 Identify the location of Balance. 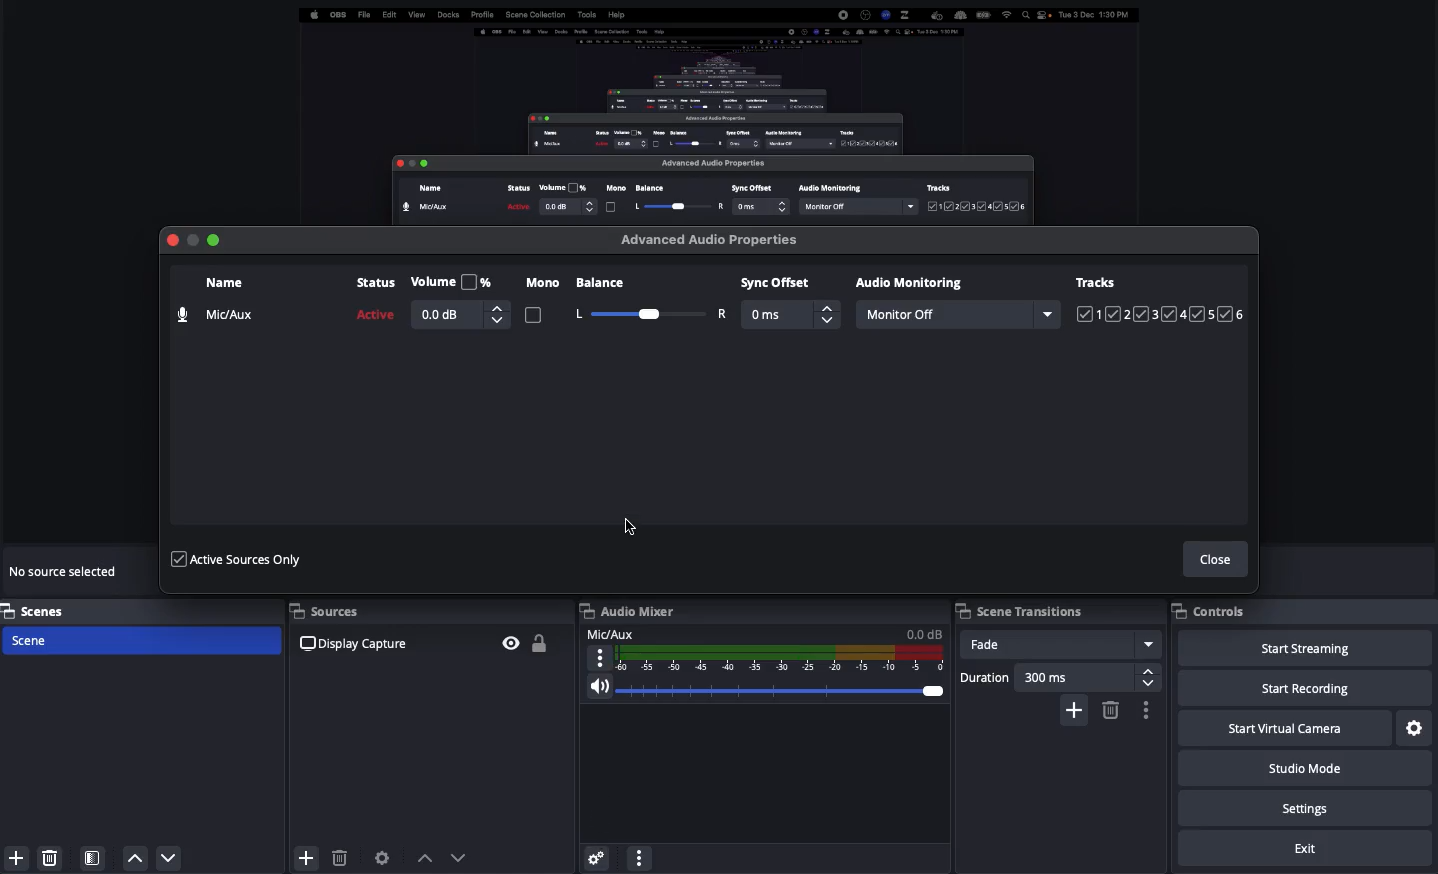
(649, 297).